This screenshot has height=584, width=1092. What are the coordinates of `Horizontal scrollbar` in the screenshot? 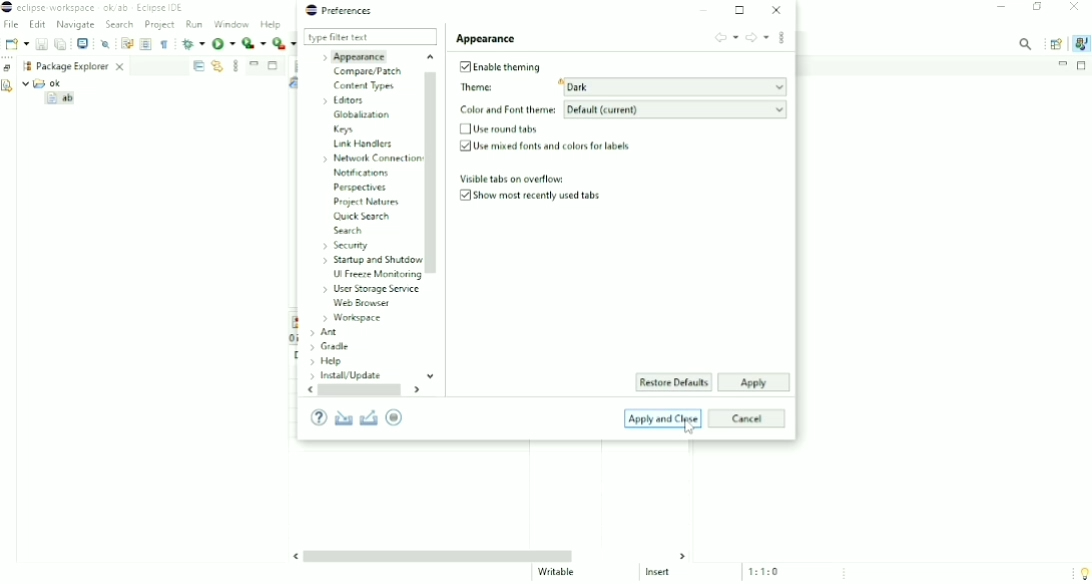 It's located at (363, 391).